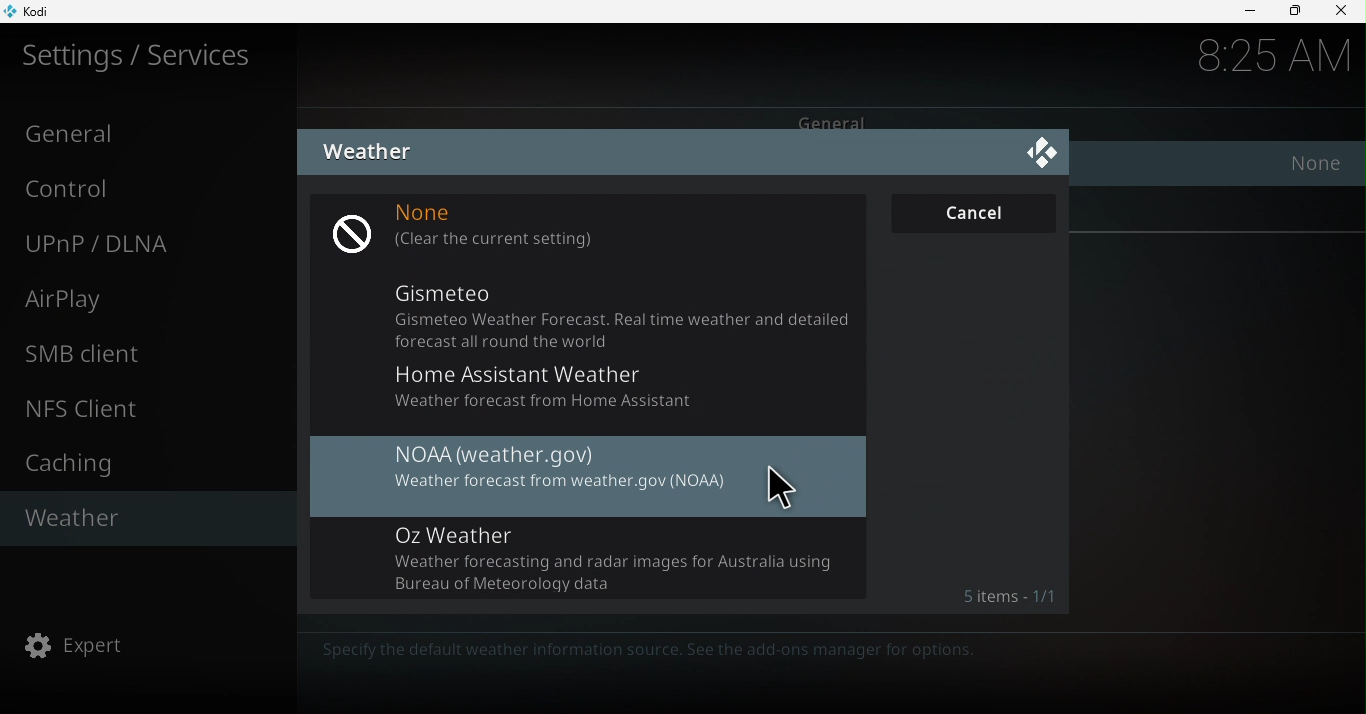 The width and height of the screenshot is (1366, 714). Describe the element at coordinates (1276, 53) in the screenshot. I see `Time` at that location.